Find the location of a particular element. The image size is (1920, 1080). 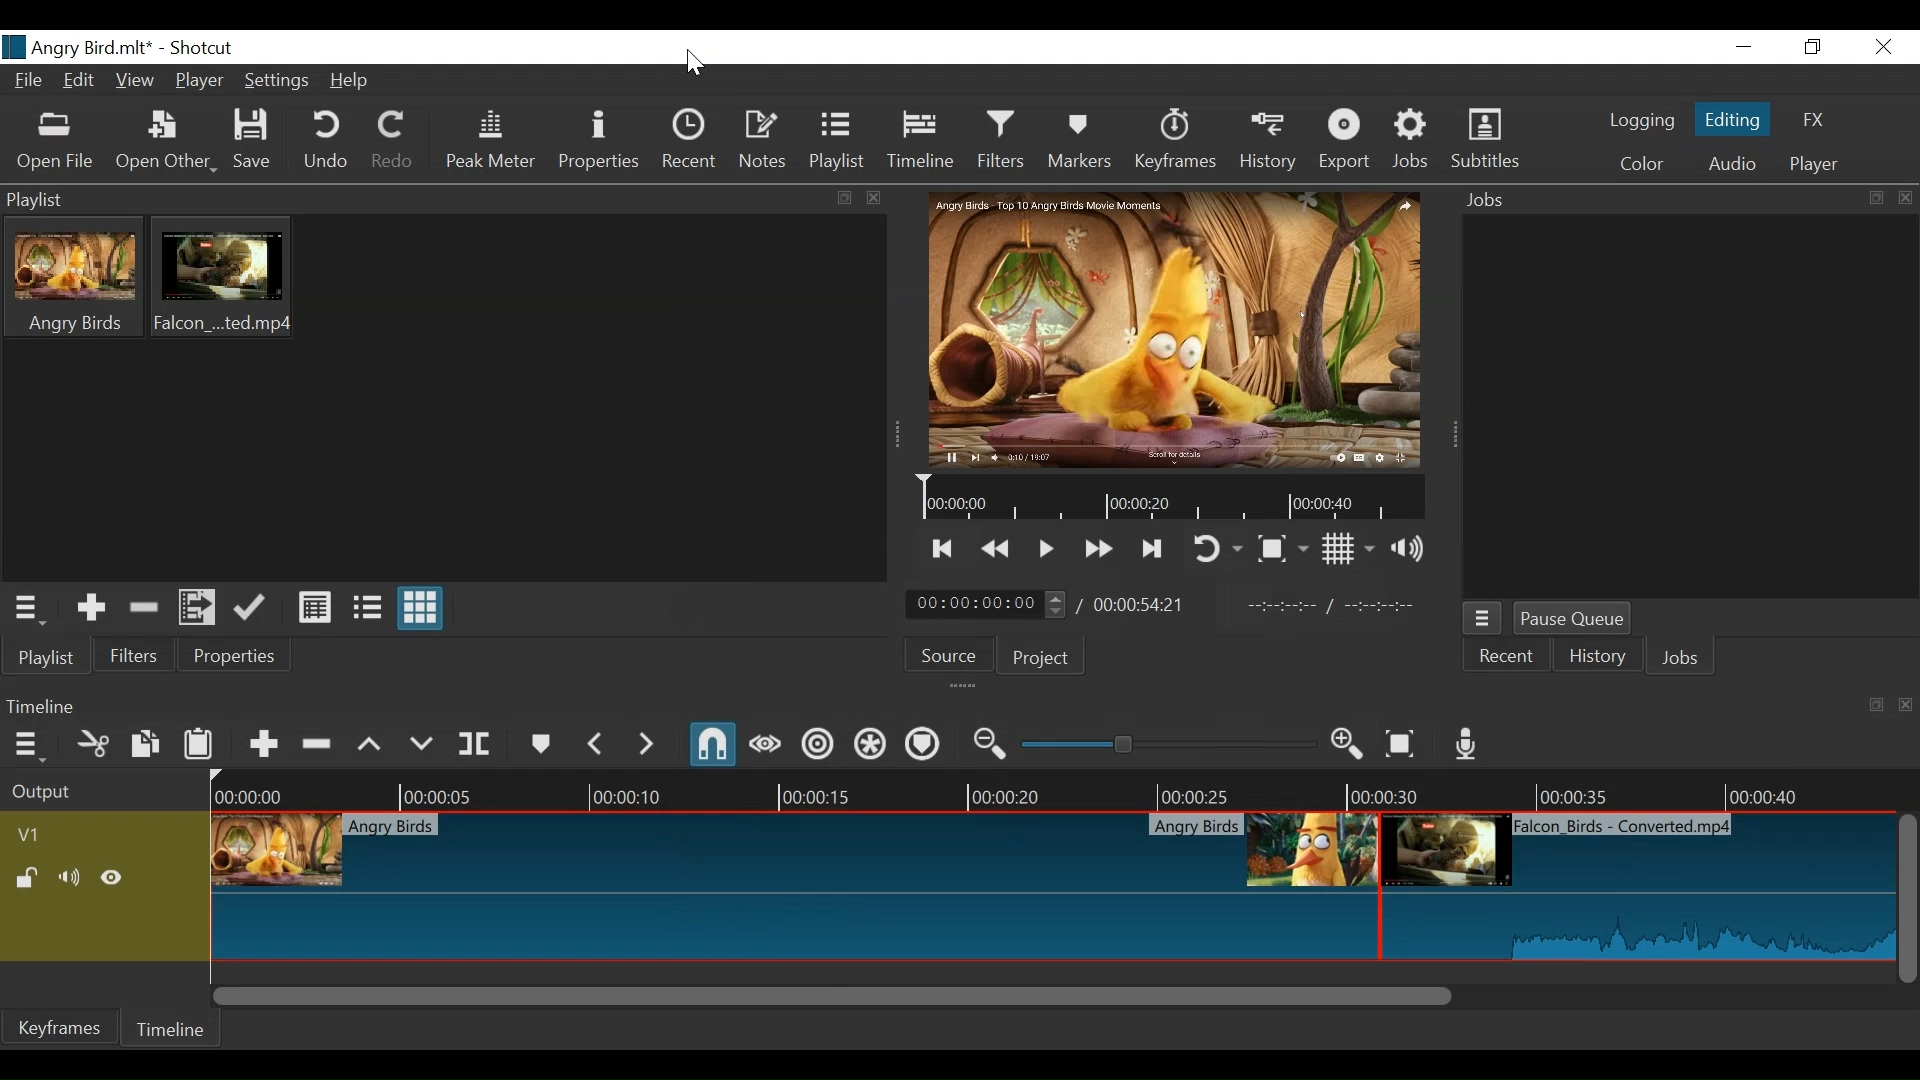

File is located at coordinates (31, 80).